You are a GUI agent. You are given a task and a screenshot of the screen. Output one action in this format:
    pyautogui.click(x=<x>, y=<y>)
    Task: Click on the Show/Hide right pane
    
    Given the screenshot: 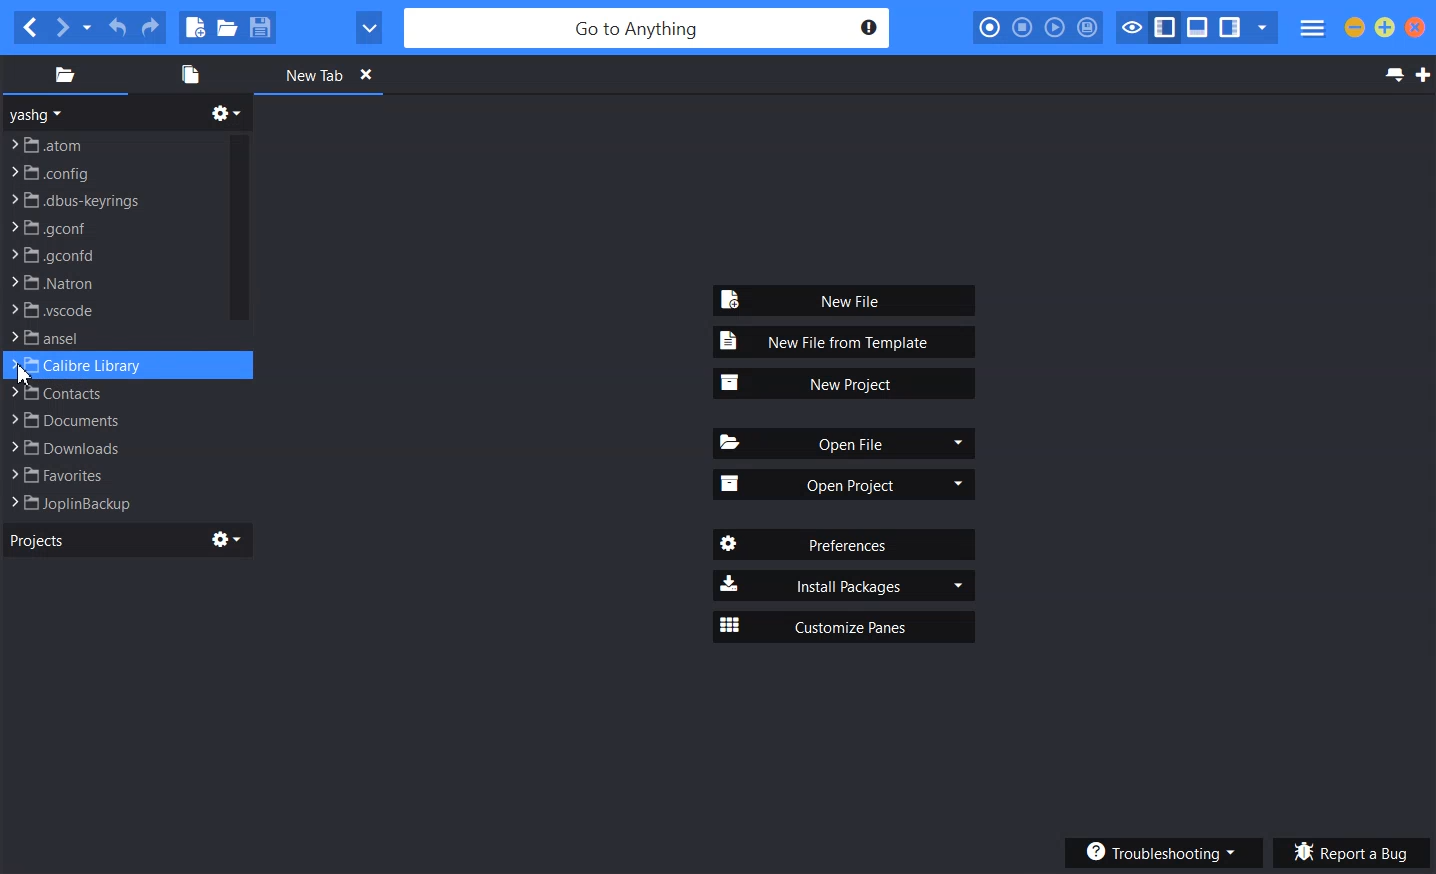 What is the action you would take?
    pyautogui.click(x=1230, y=28)
    